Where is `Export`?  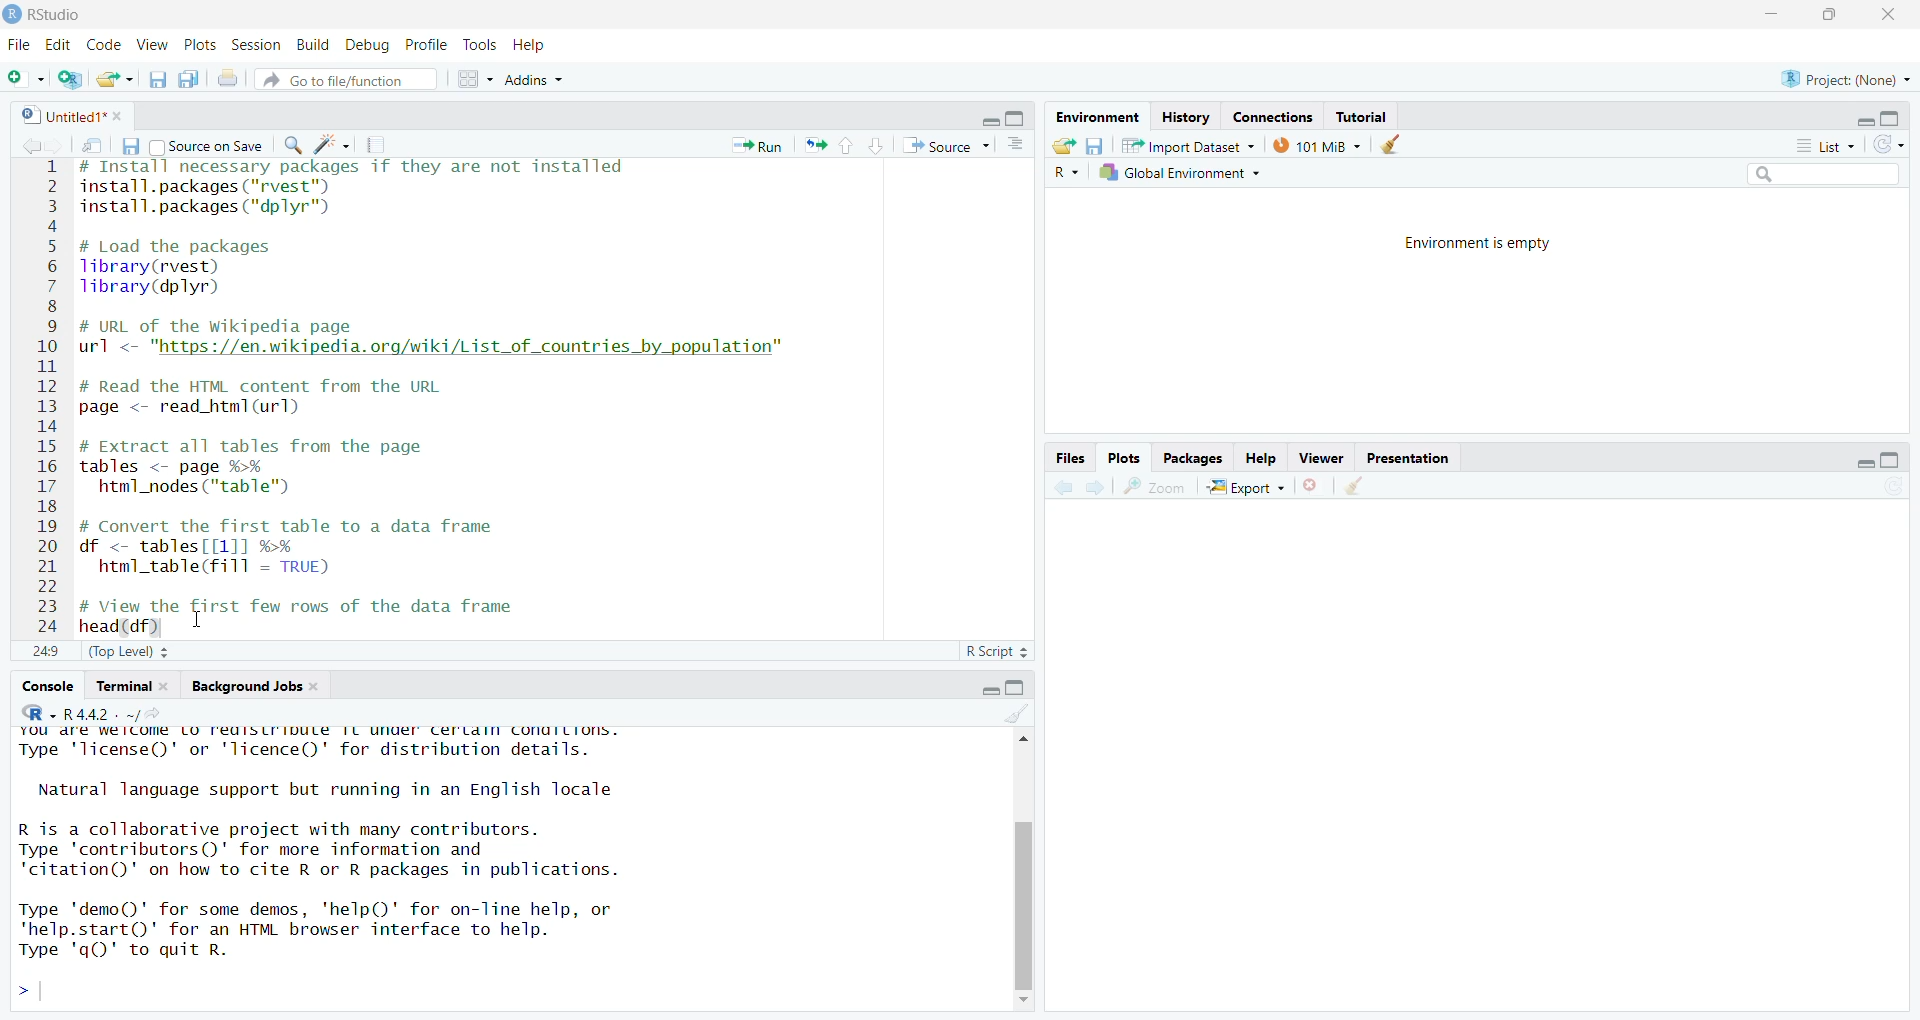
Export is located at coordinates (1247, 486).